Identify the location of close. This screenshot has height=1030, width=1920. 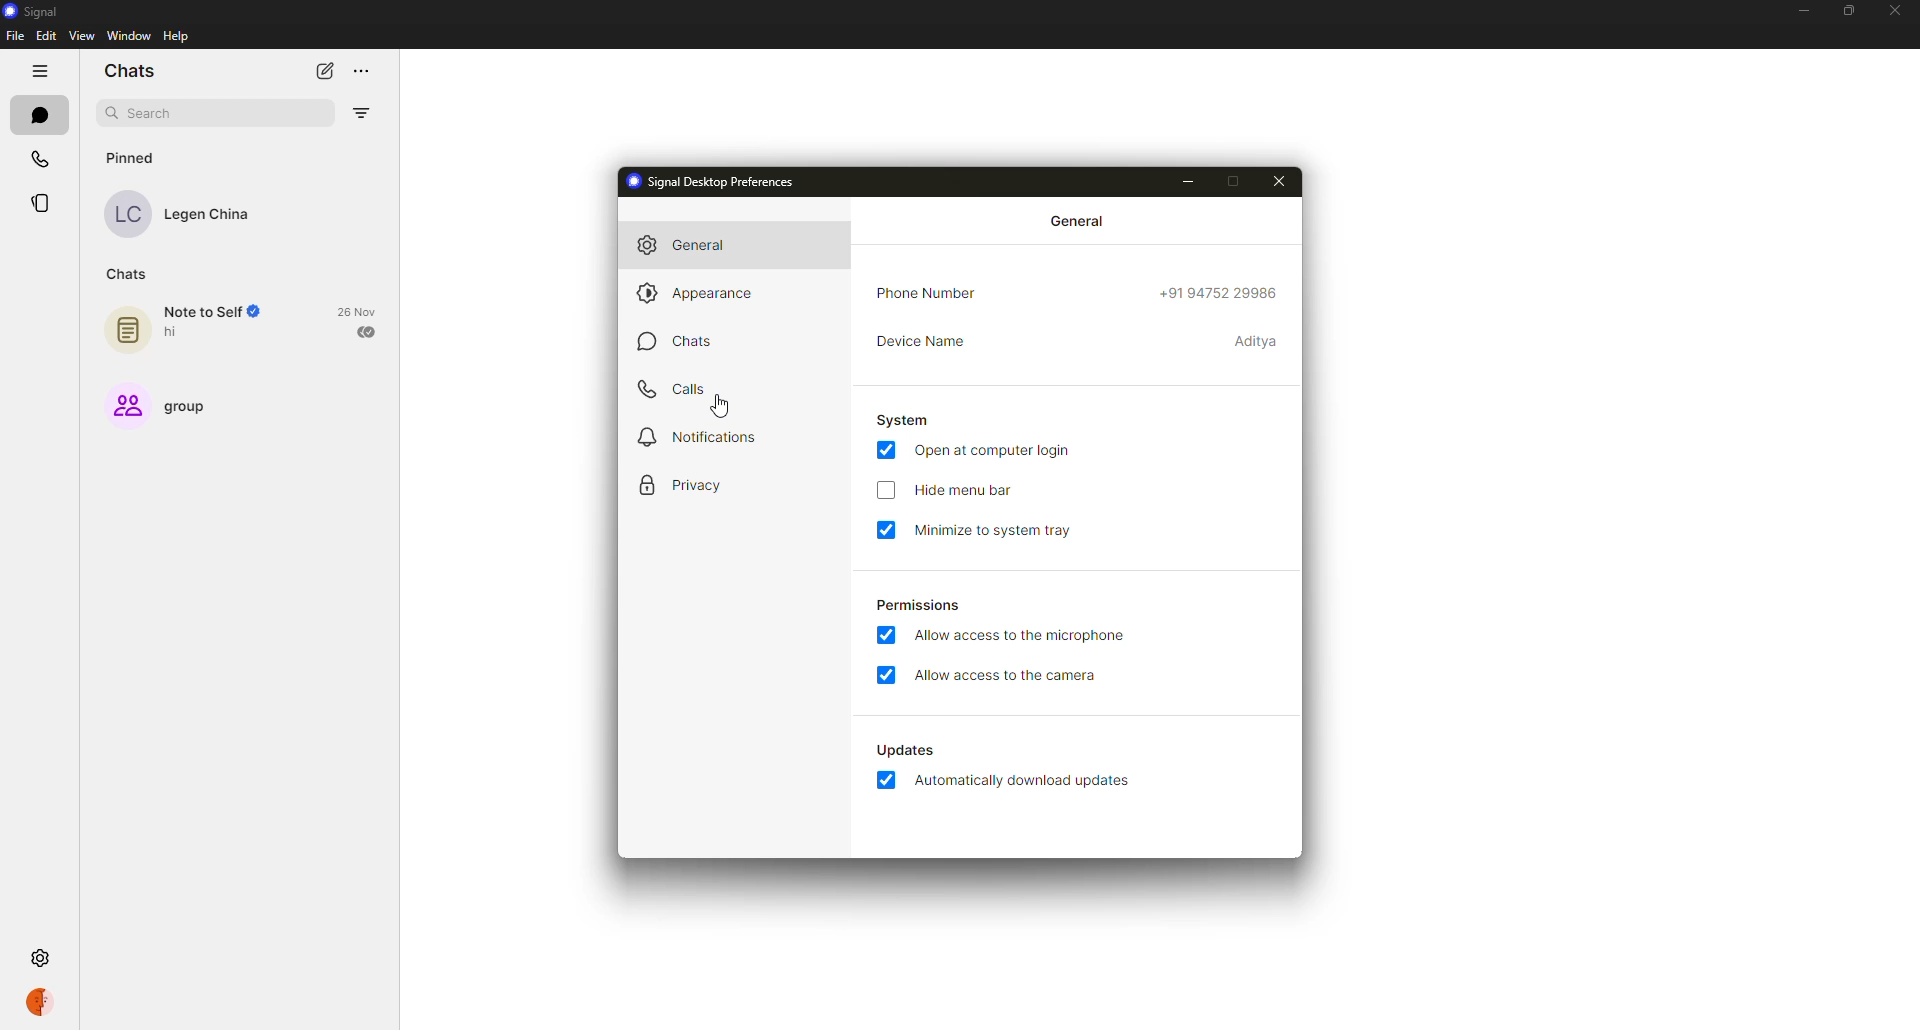
(1893, 10).